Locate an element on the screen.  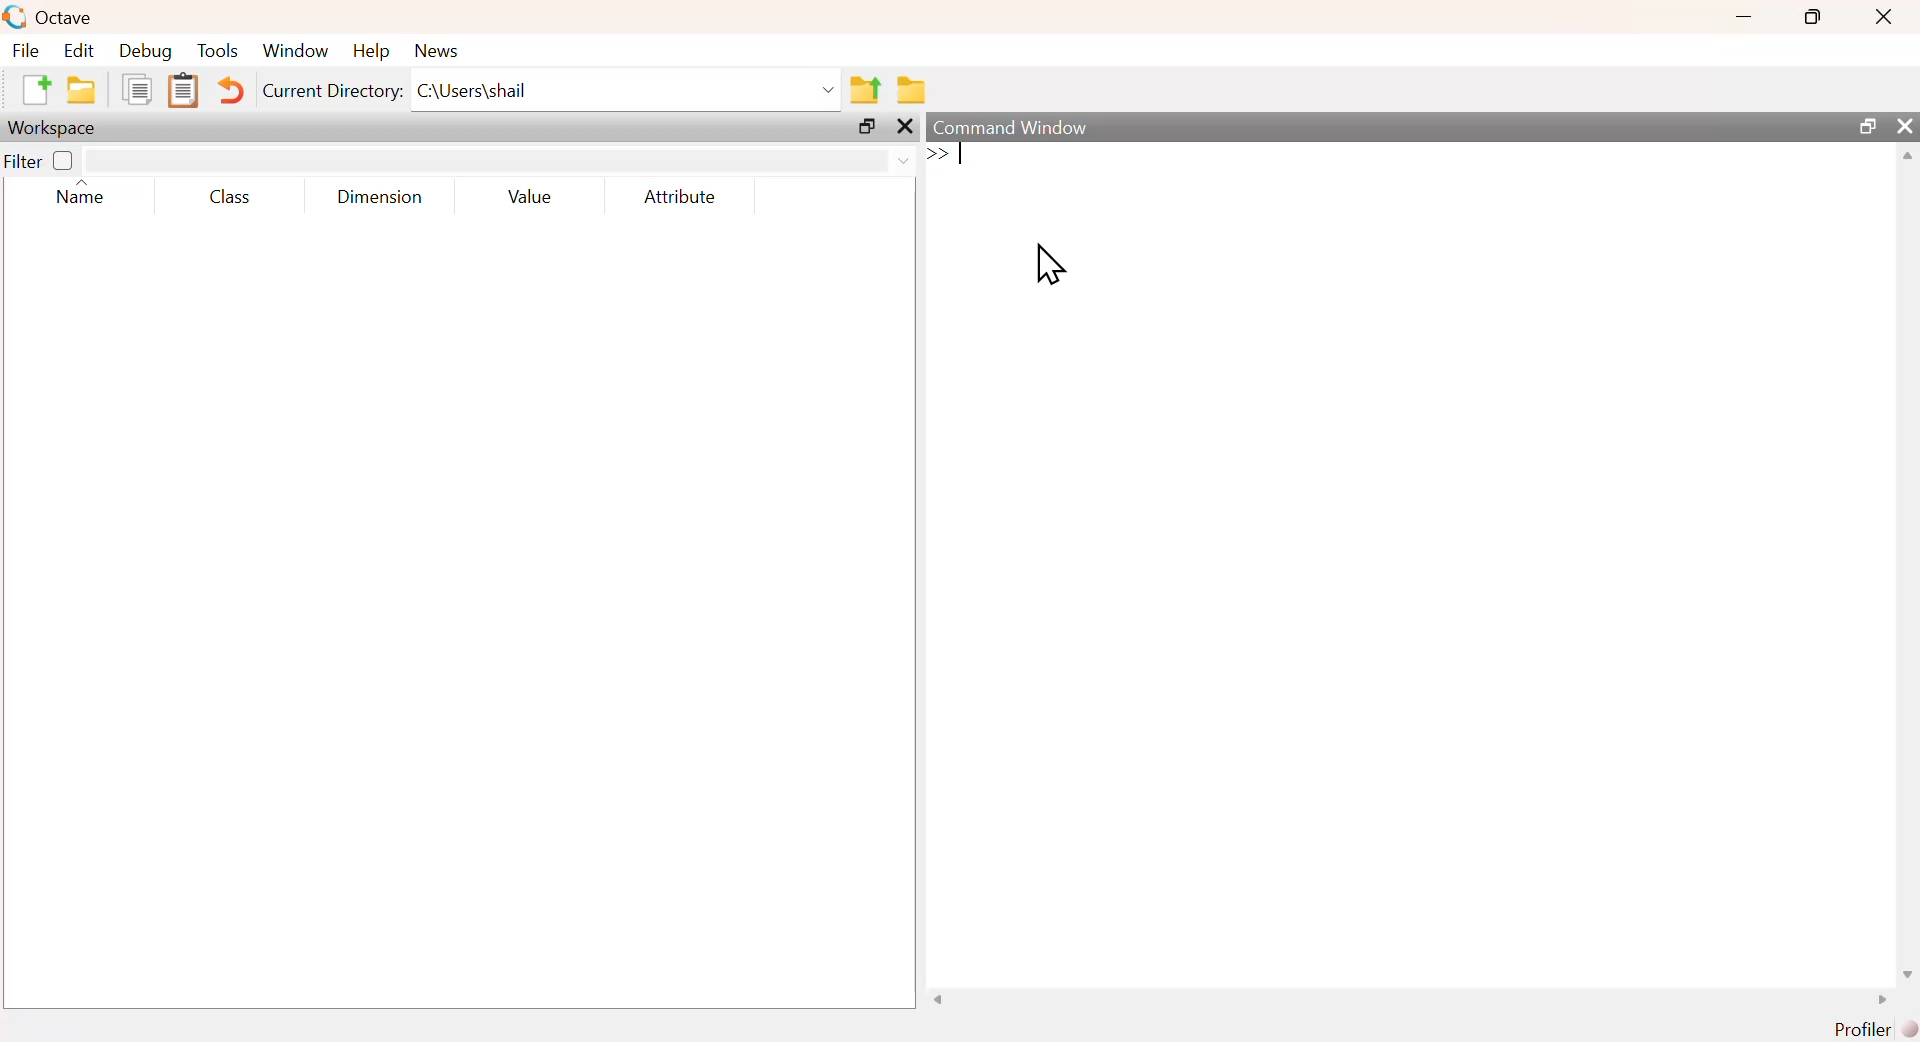
scroll up is located at coordinates (1906, 158).